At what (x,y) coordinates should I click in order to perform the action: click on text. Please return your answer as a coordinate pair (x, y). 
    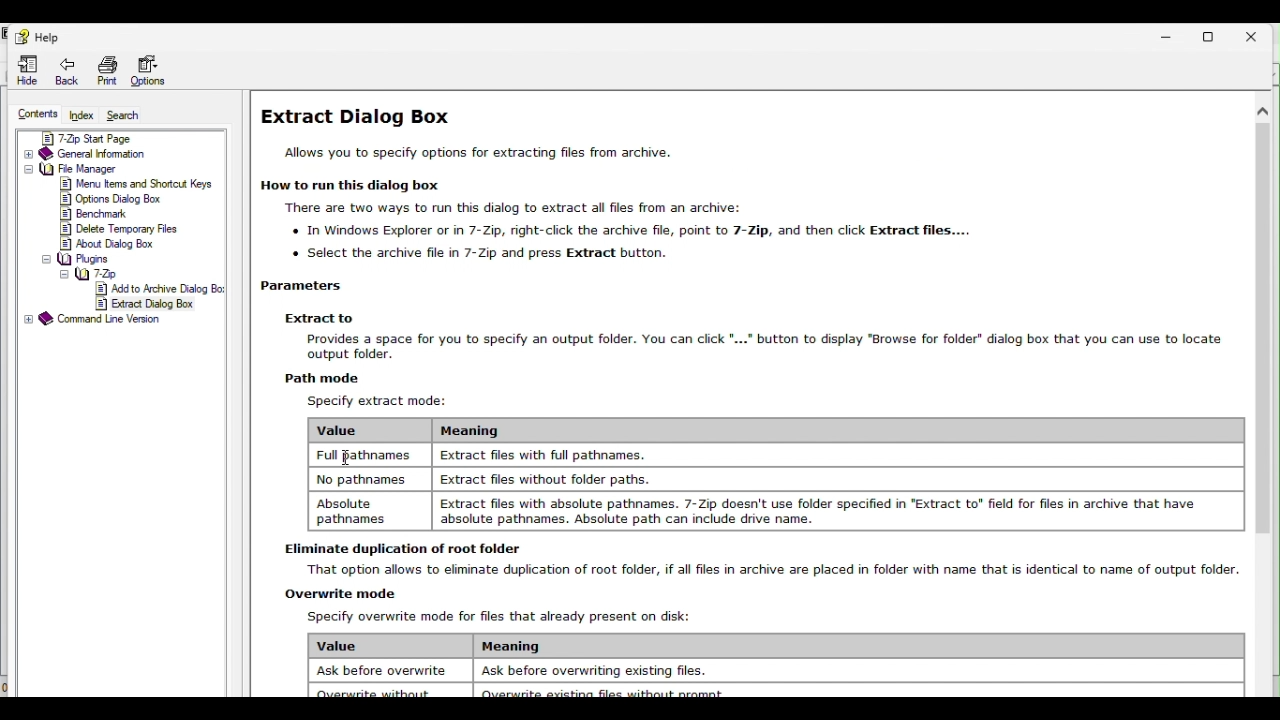
    Looking at the image, I should click on (476, 154).